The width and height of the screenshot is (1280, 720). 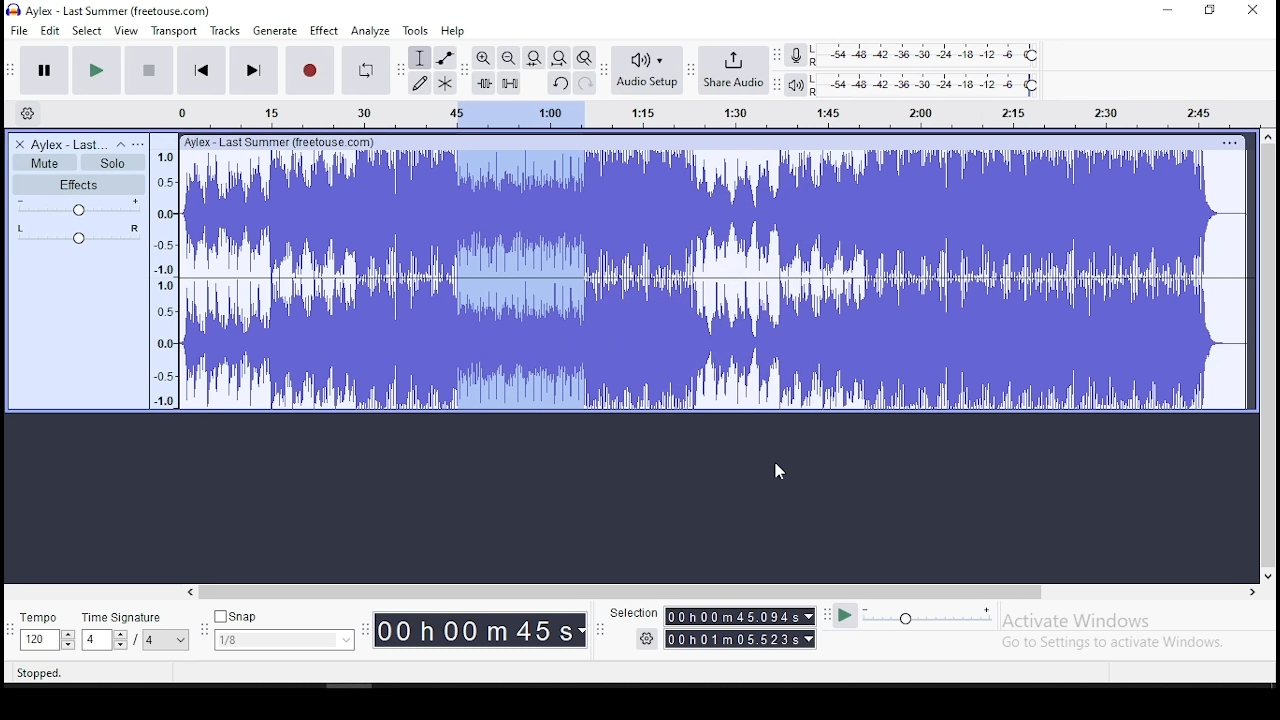 What do you see at coordinates (201, 71) in the screenshot?
I see `skip to start` at bounding box center [201, 71].